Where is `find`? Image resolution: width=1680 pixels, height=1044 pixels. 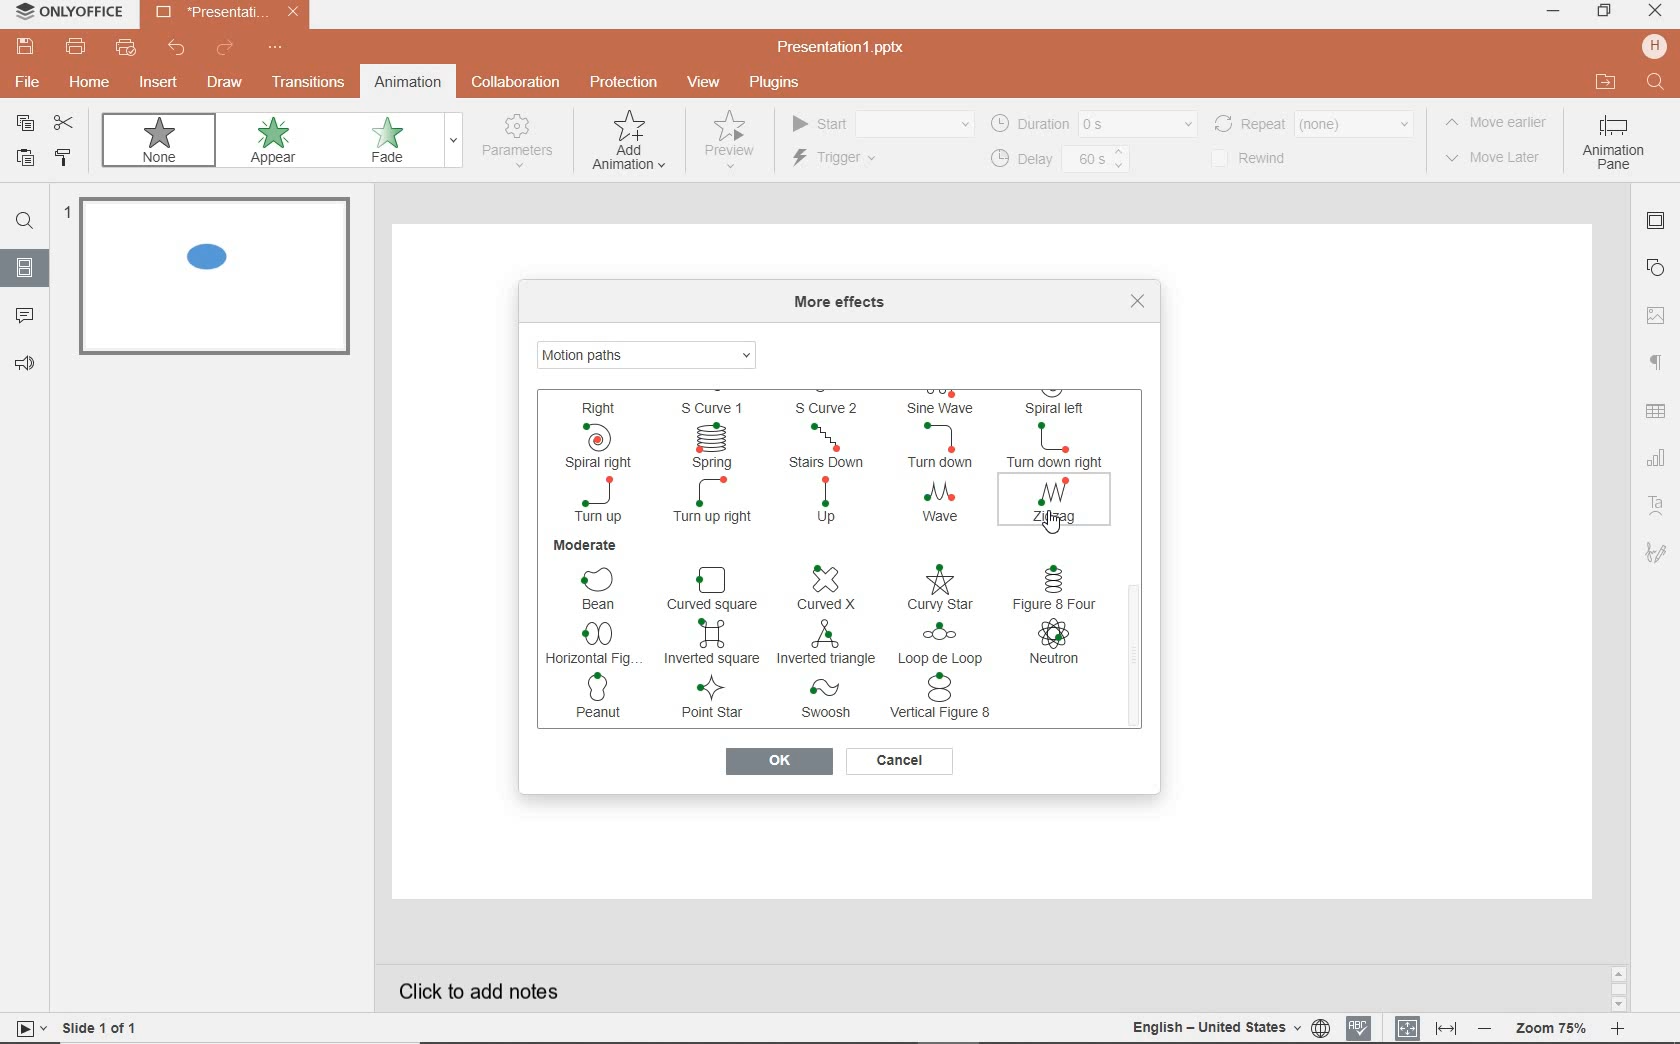
find is located at coordinates (1653, 80).